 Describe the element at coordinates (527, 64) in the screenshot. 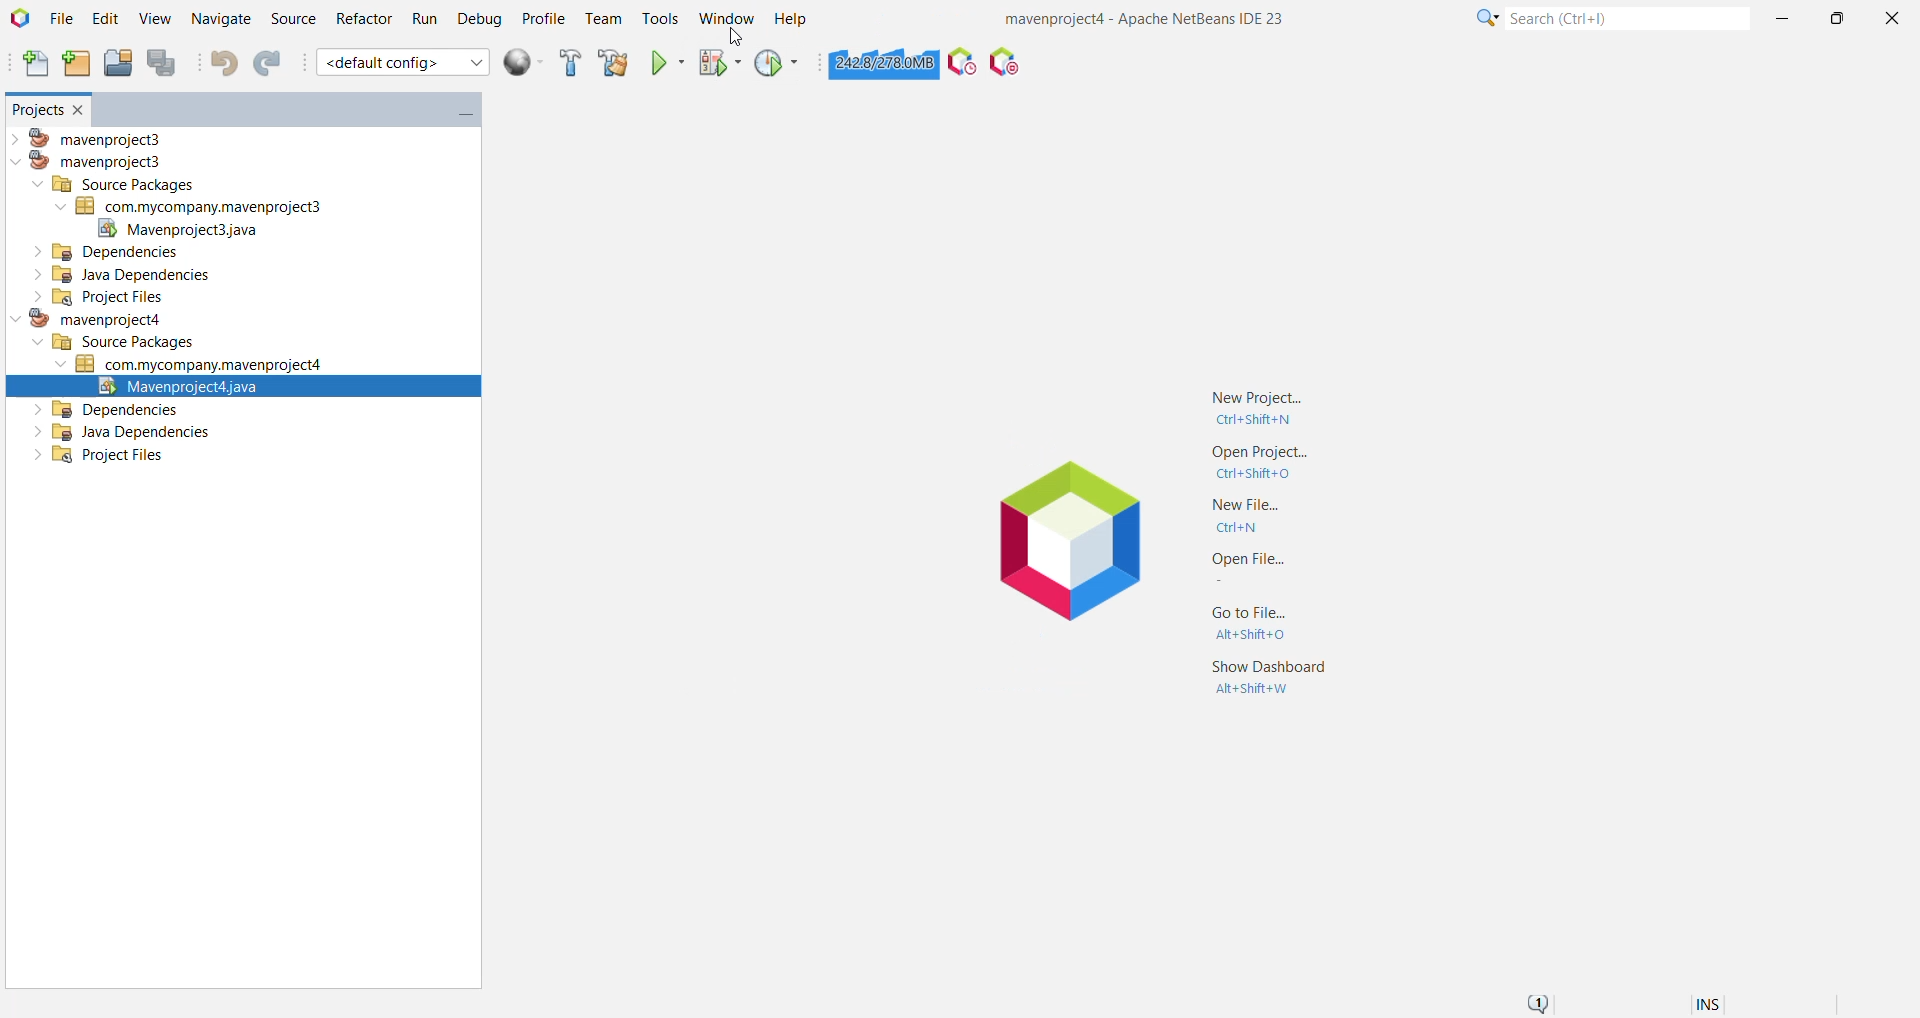

I see `` at that location.